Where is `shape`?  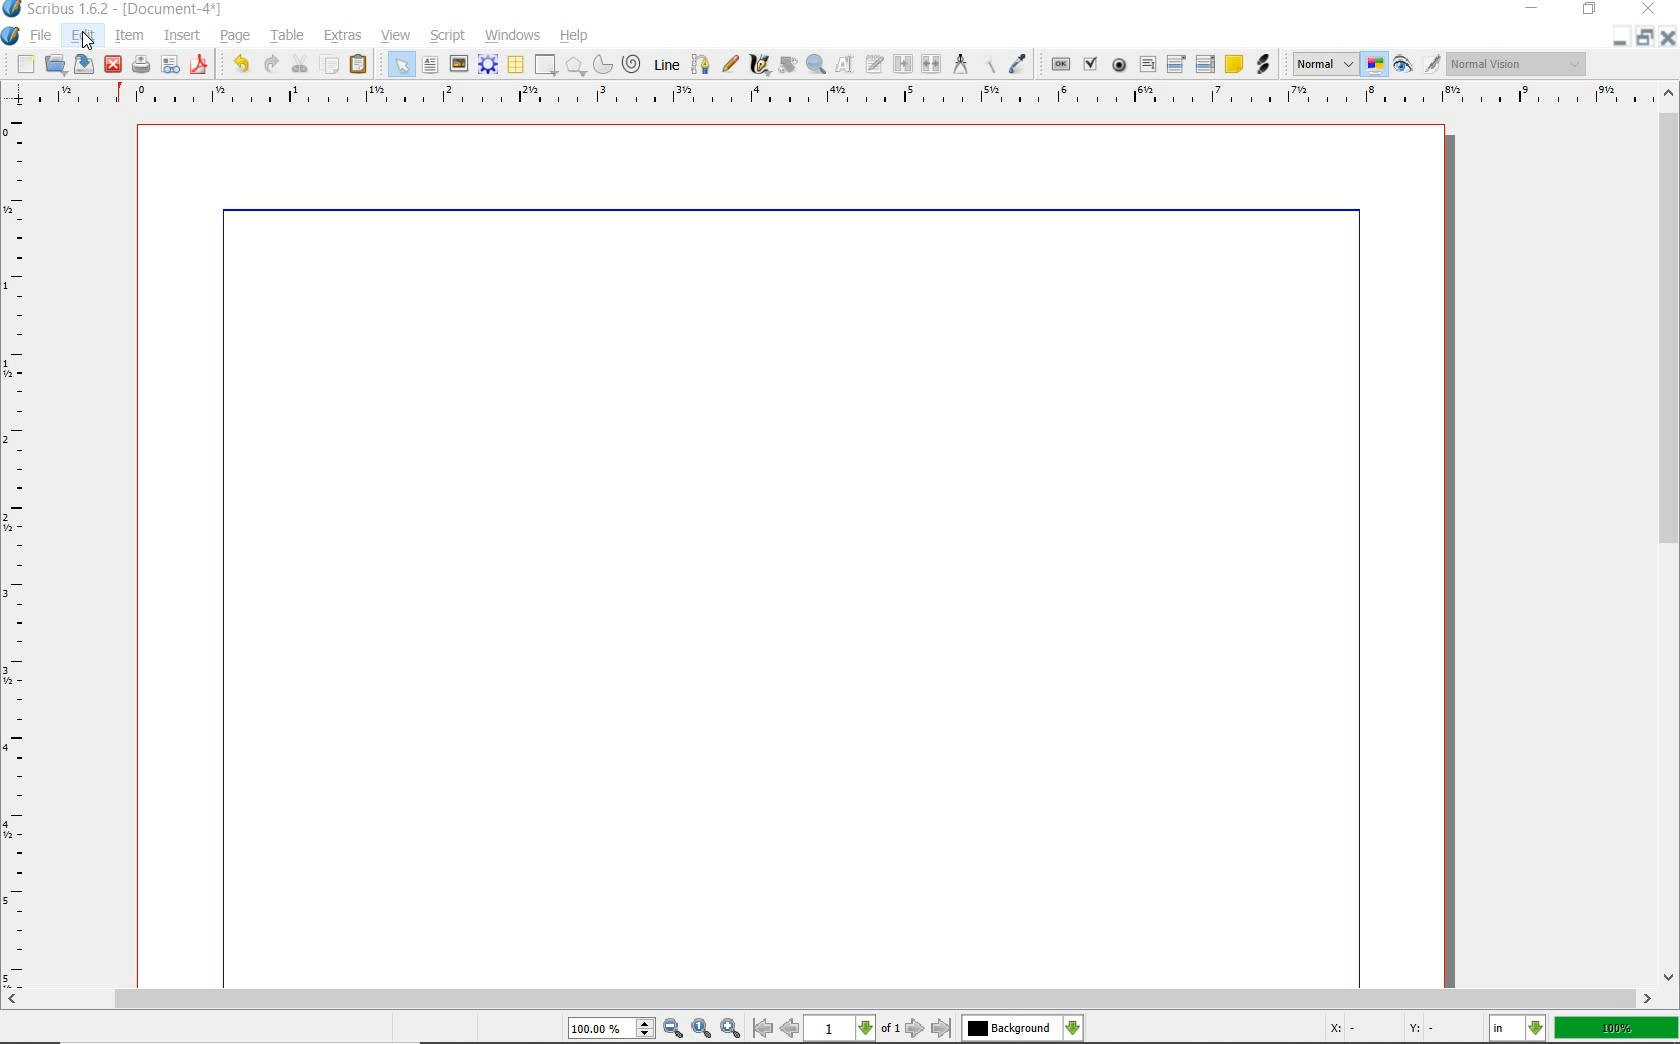
shape is located at coordinates (546, 66).